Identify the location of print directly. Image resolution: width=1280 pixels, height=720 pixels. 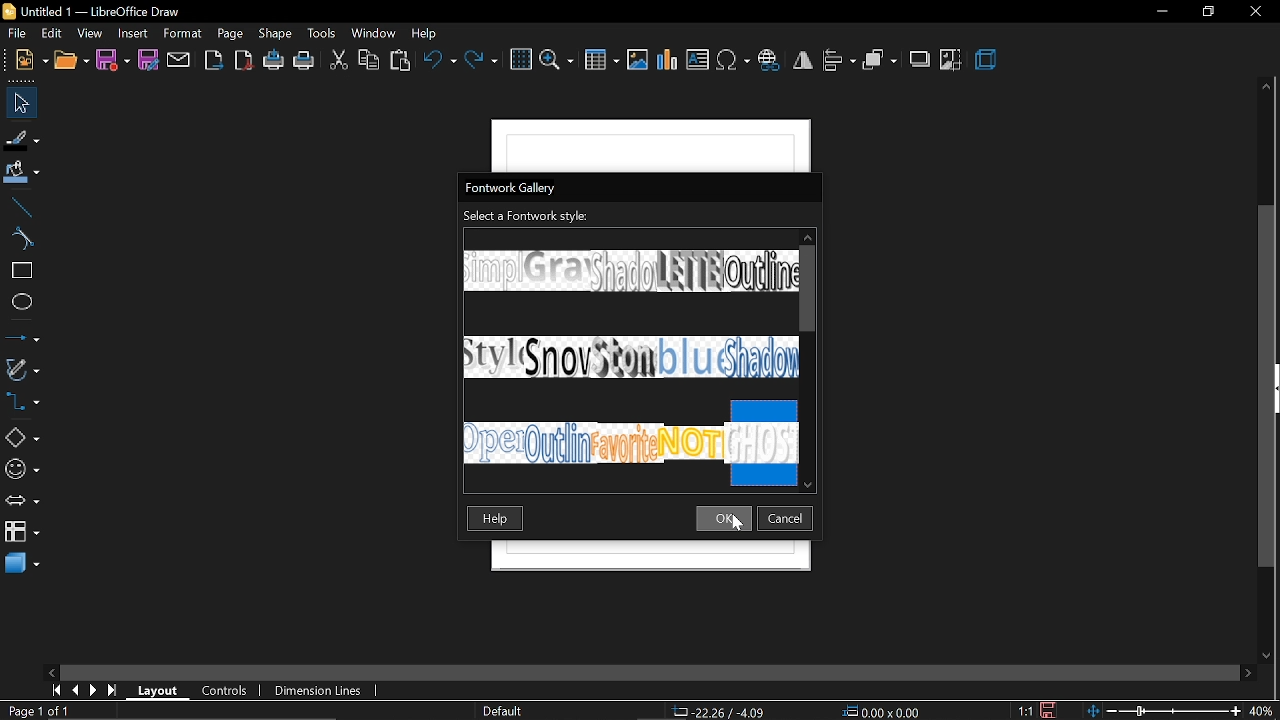
(272, 61).